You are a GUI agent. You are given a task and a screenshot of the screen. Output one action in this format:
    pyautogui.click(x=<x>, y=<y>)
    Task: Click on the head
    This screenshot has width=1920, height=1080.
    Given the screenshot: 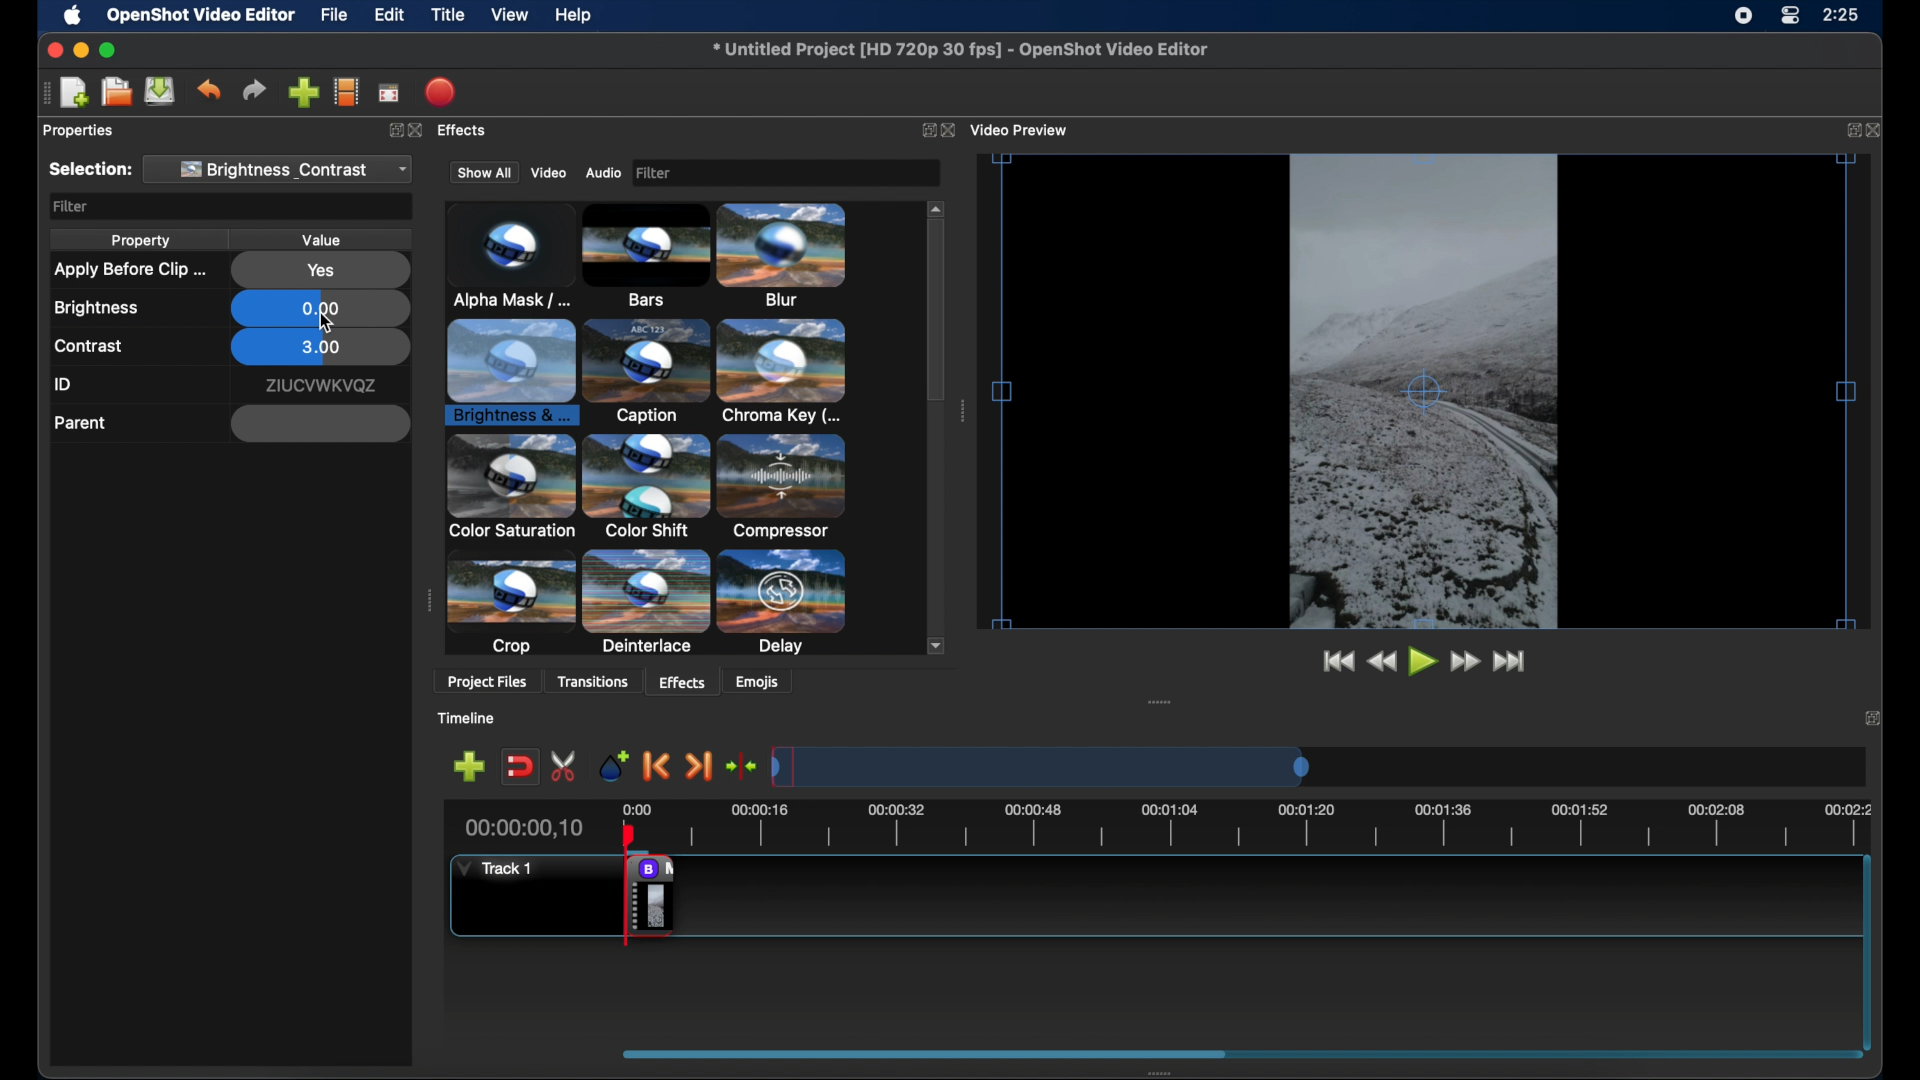 What is the action you would take?
    pyautogui.click(x=632, y=837)
    